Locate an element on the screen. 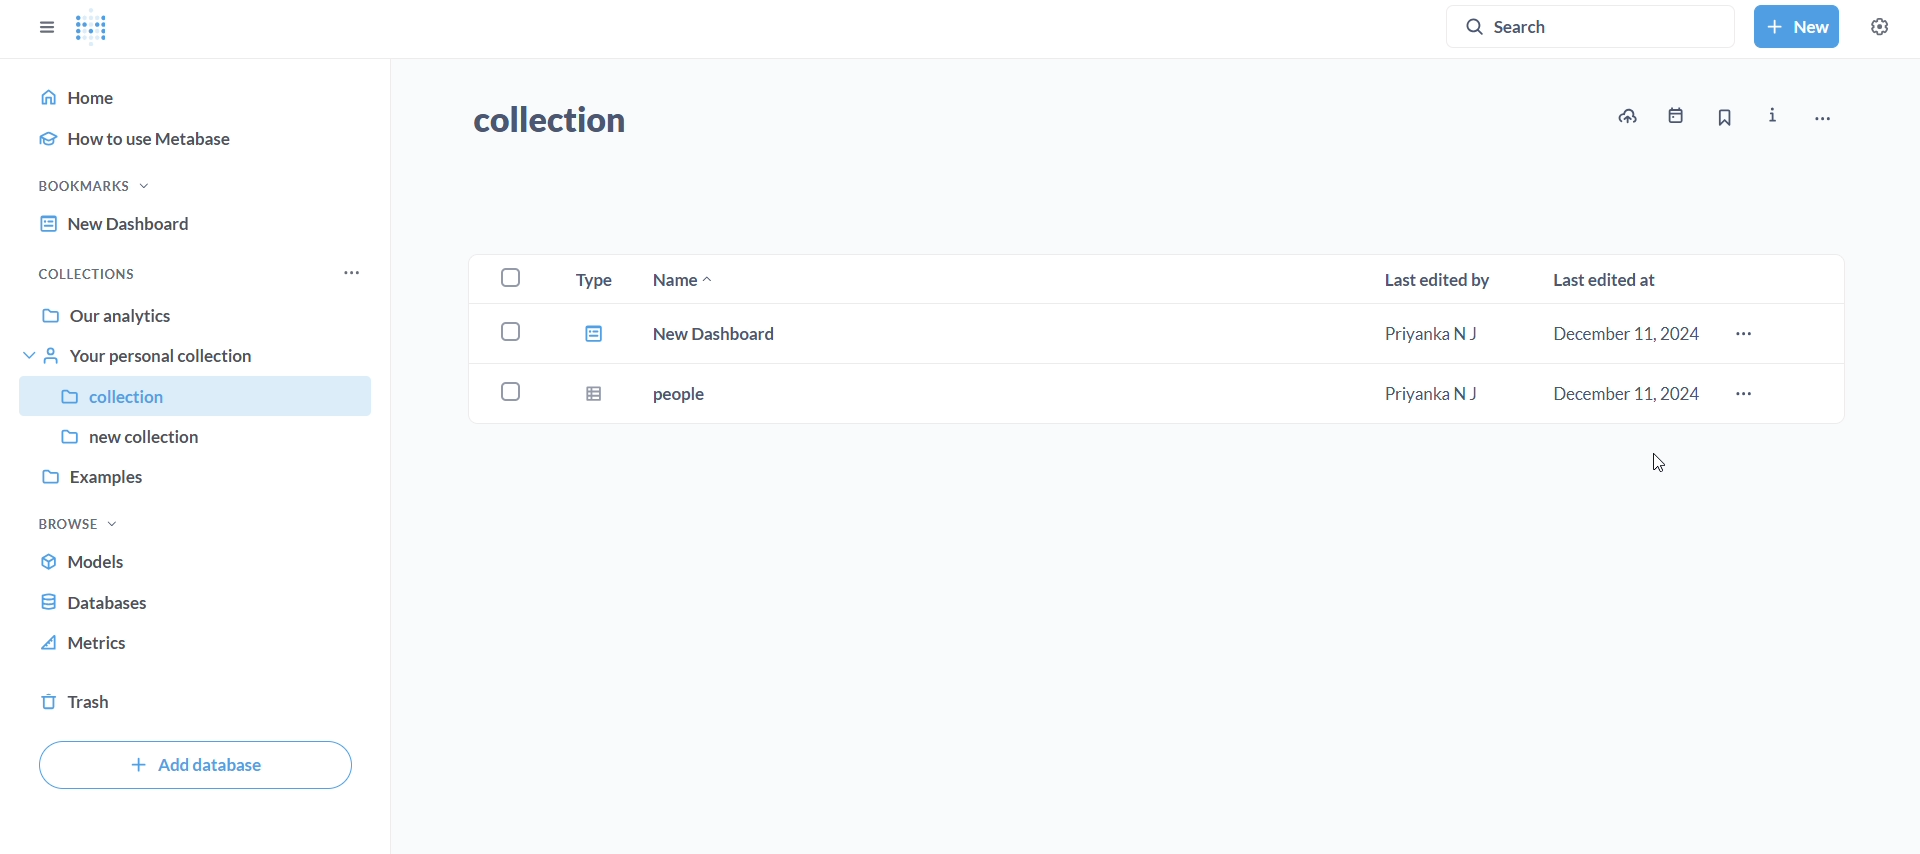 The height and width of the screenshot is (854, 1920). metrics is located at coordinates (88, 642).